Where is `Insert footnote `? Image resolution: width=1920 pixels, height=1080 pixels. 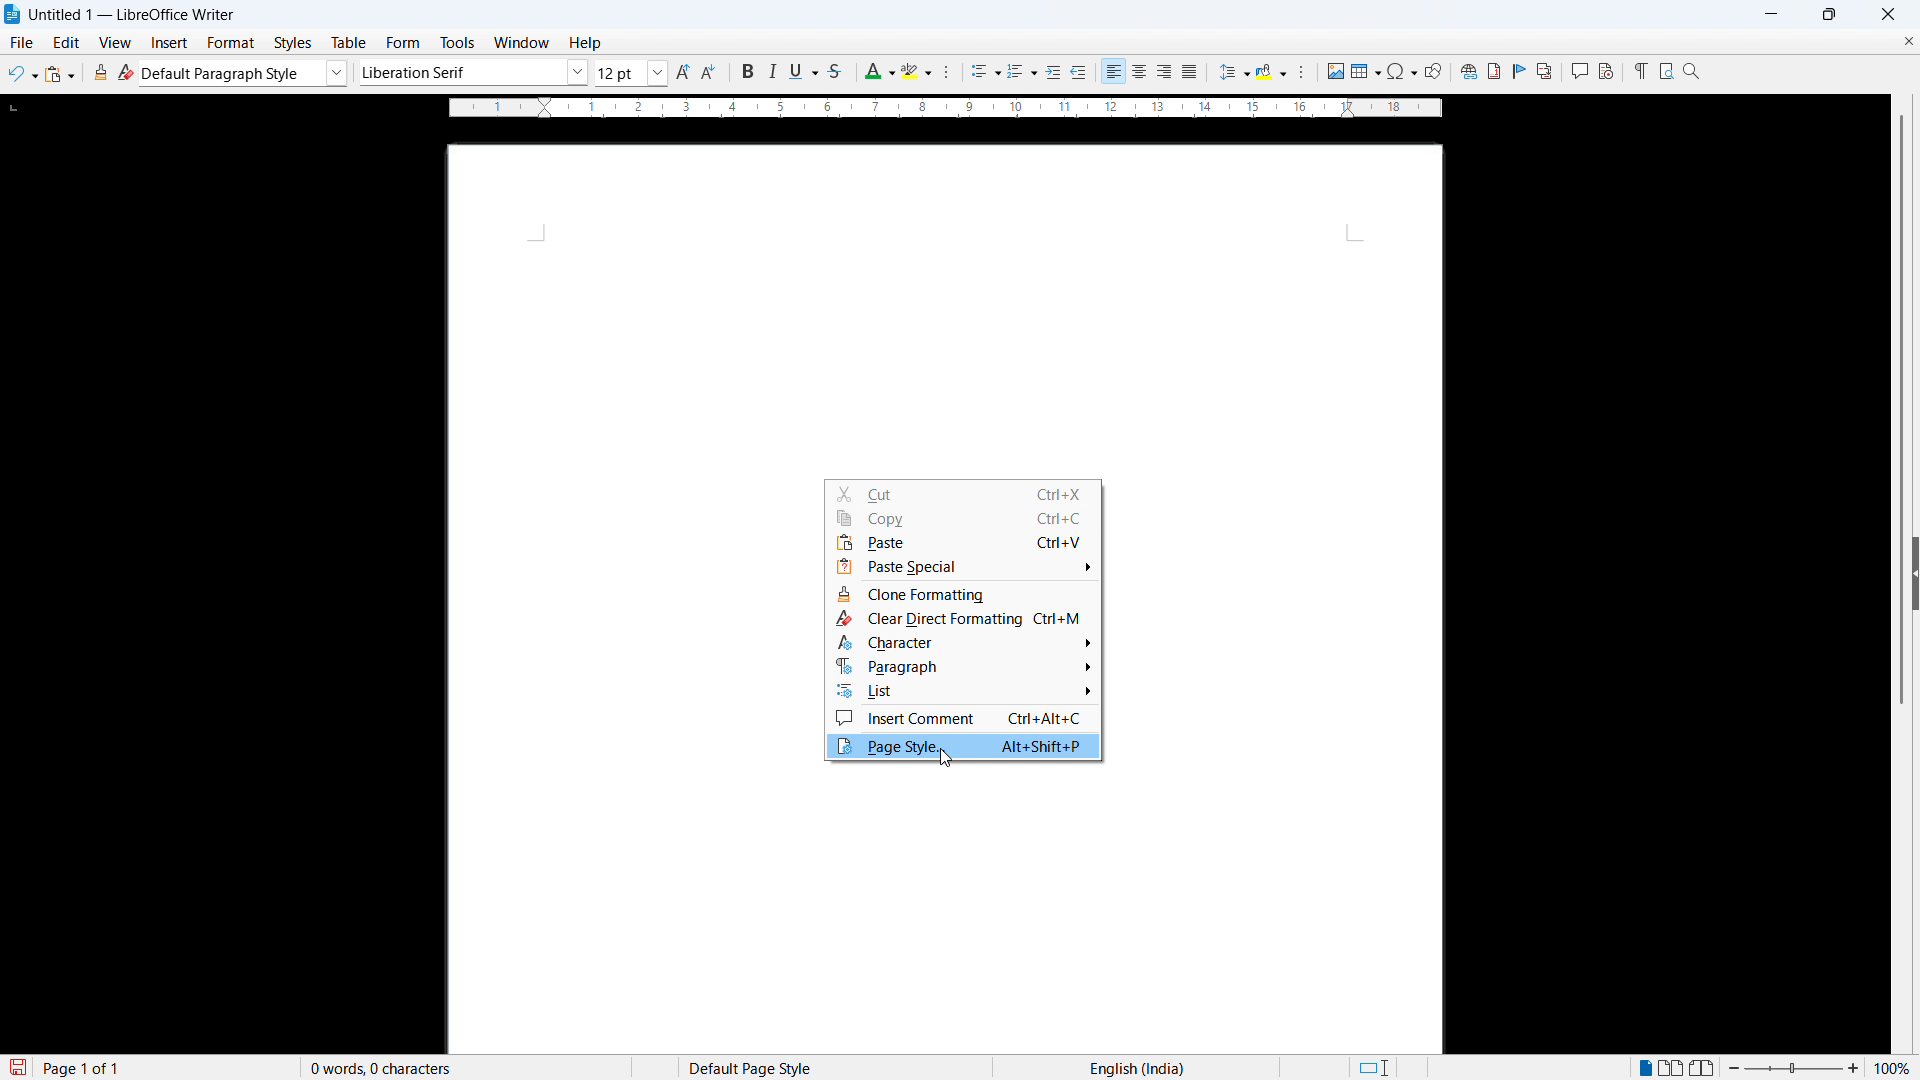
Insert footnote  is located at coordinates (1493, 71).